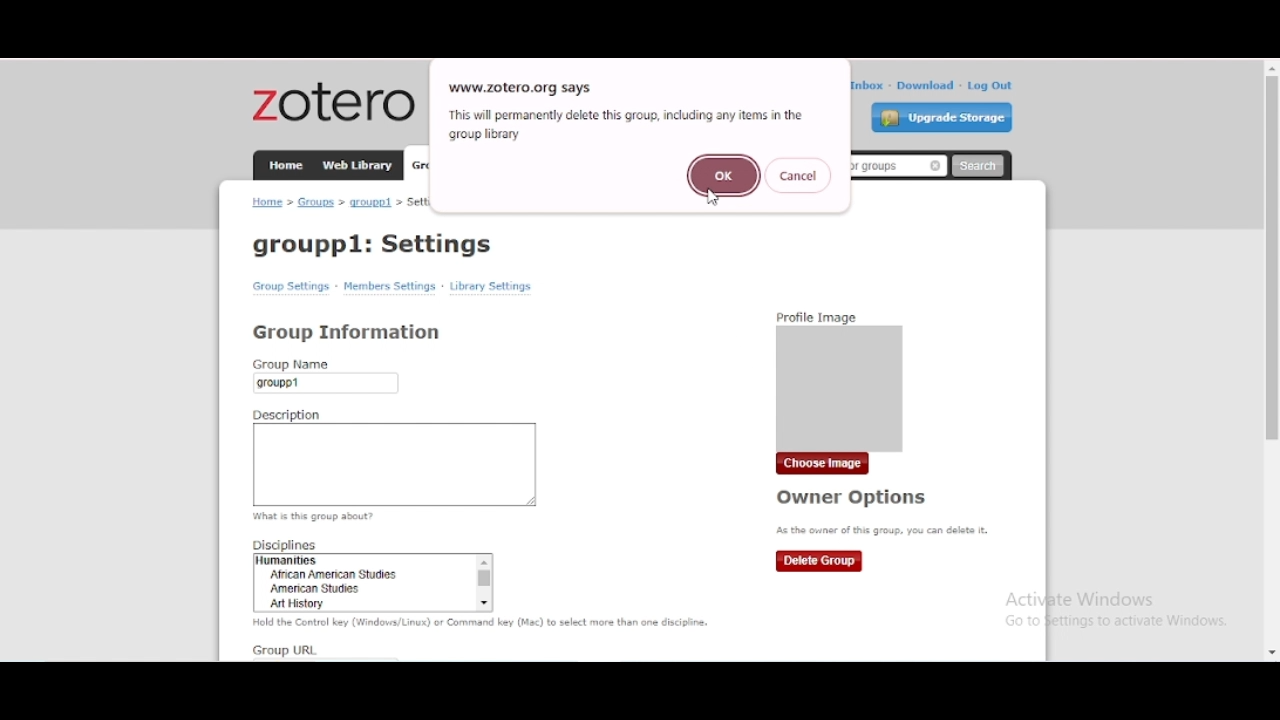 The height and width of the screenshot is (720, 1280). What do you see at coordinates (490, 286) in the screenshot?
I see `library settings` at bounding box center [490, 286].